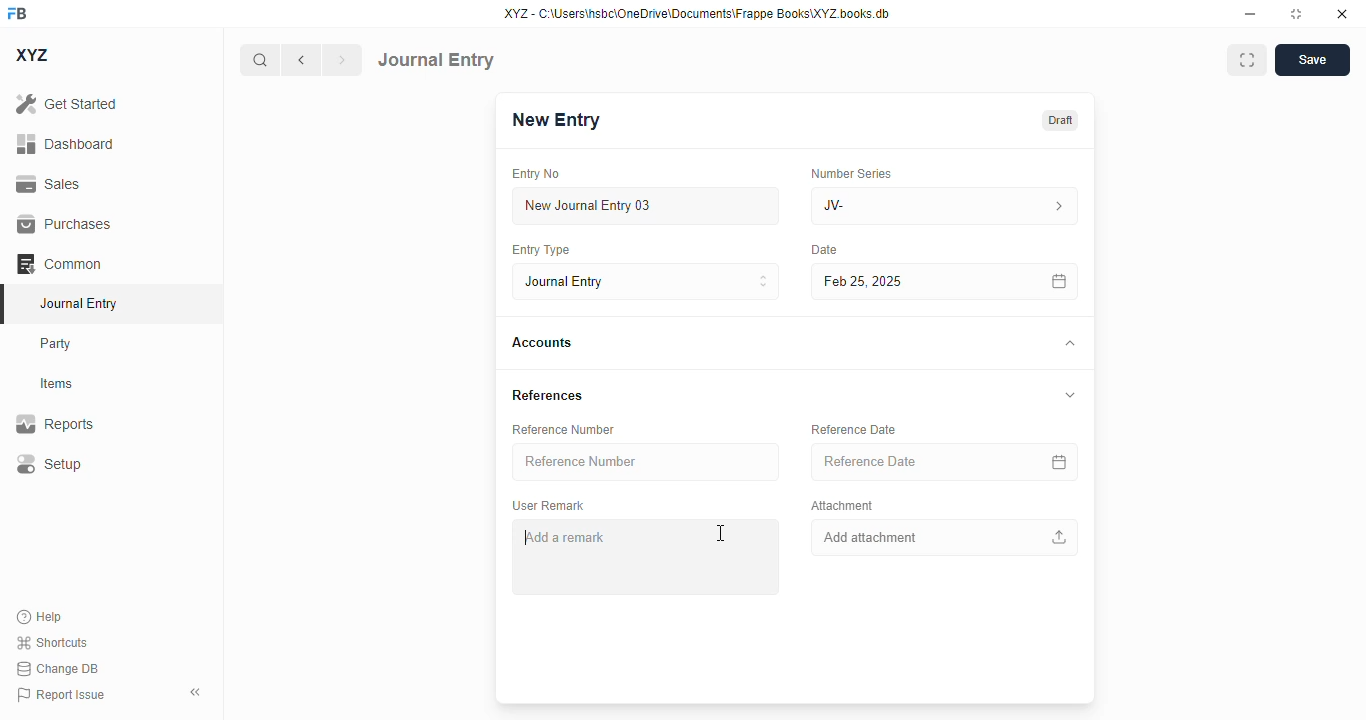 The image size is (1366, 720). Describe the element at coordinates (51, 185) in the screenshot. I see `sales` at that location.